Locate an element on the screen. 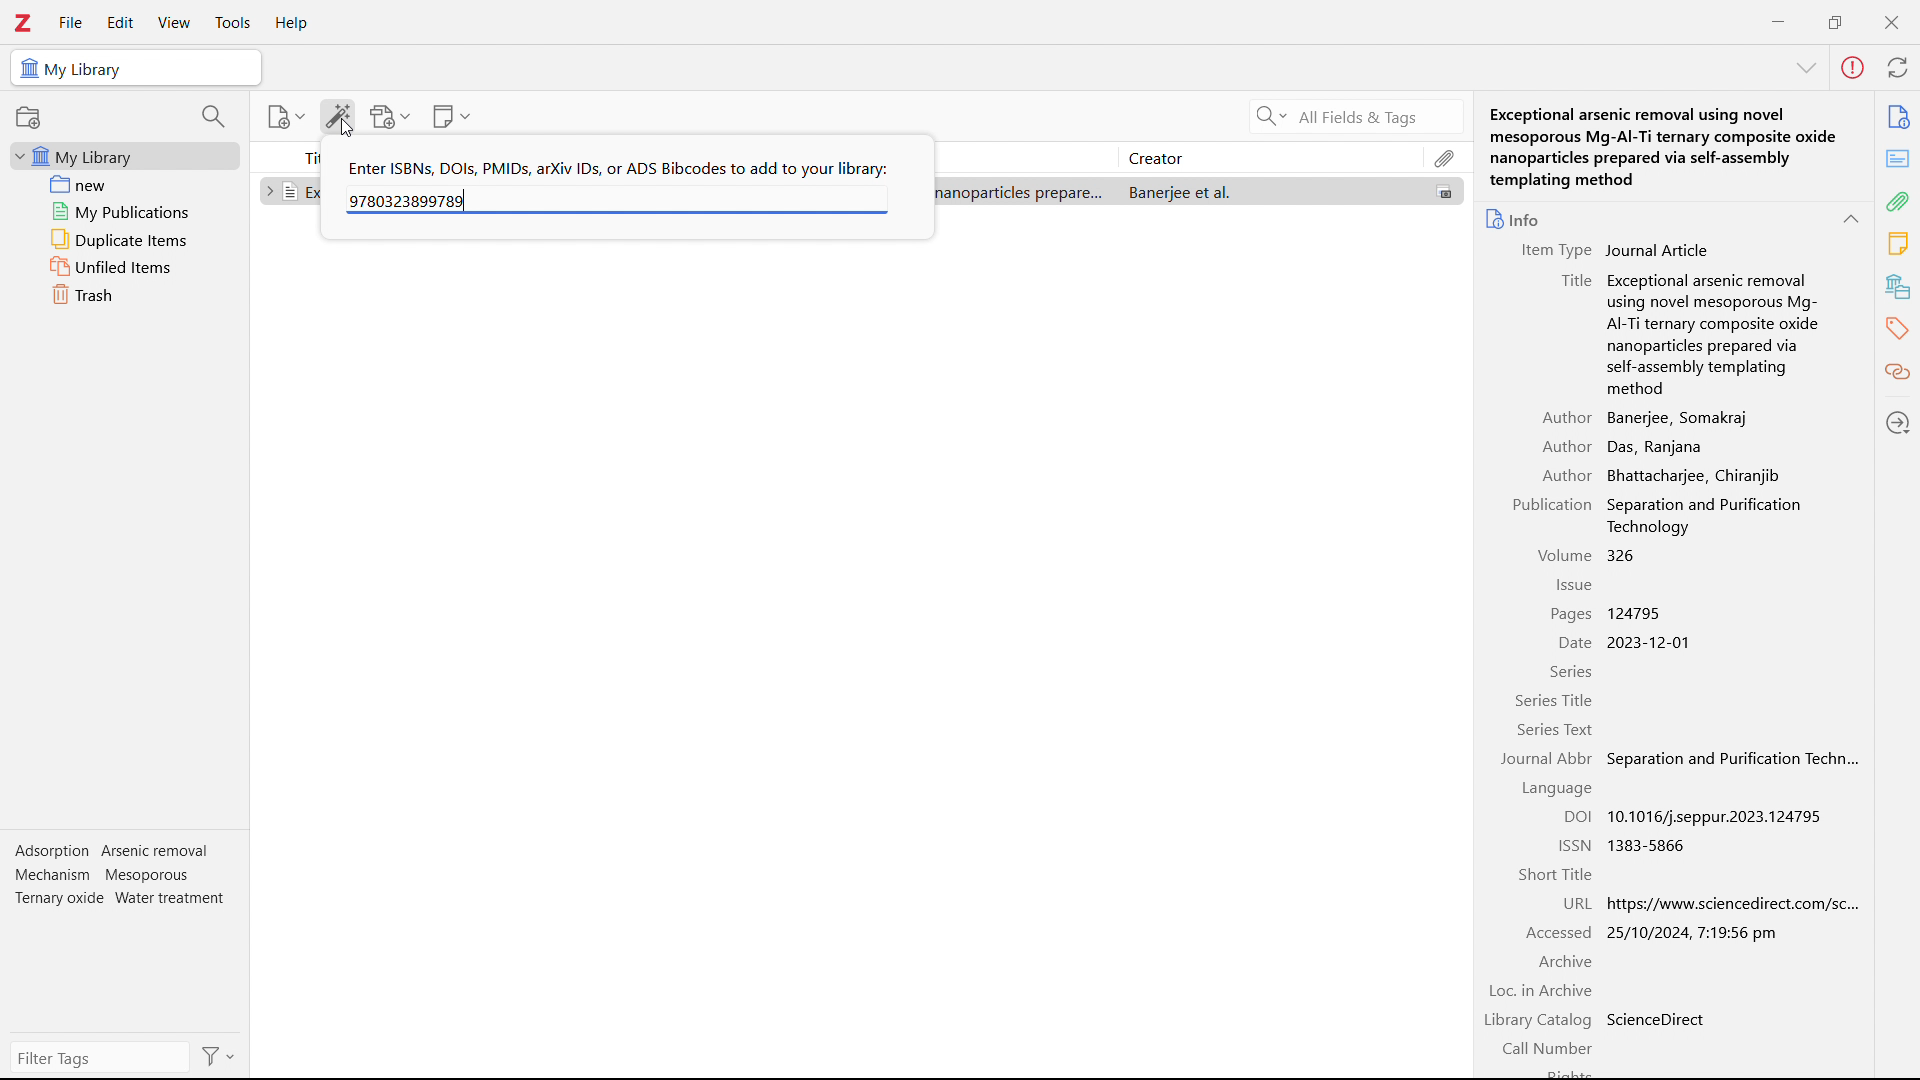  Exceptional arsenic removal using novel Mesoporous Mg-Al-Ti ternary composite oxides nanoparticles prepared via Self-Assembly templating method is located at coordinates (1715, 333).